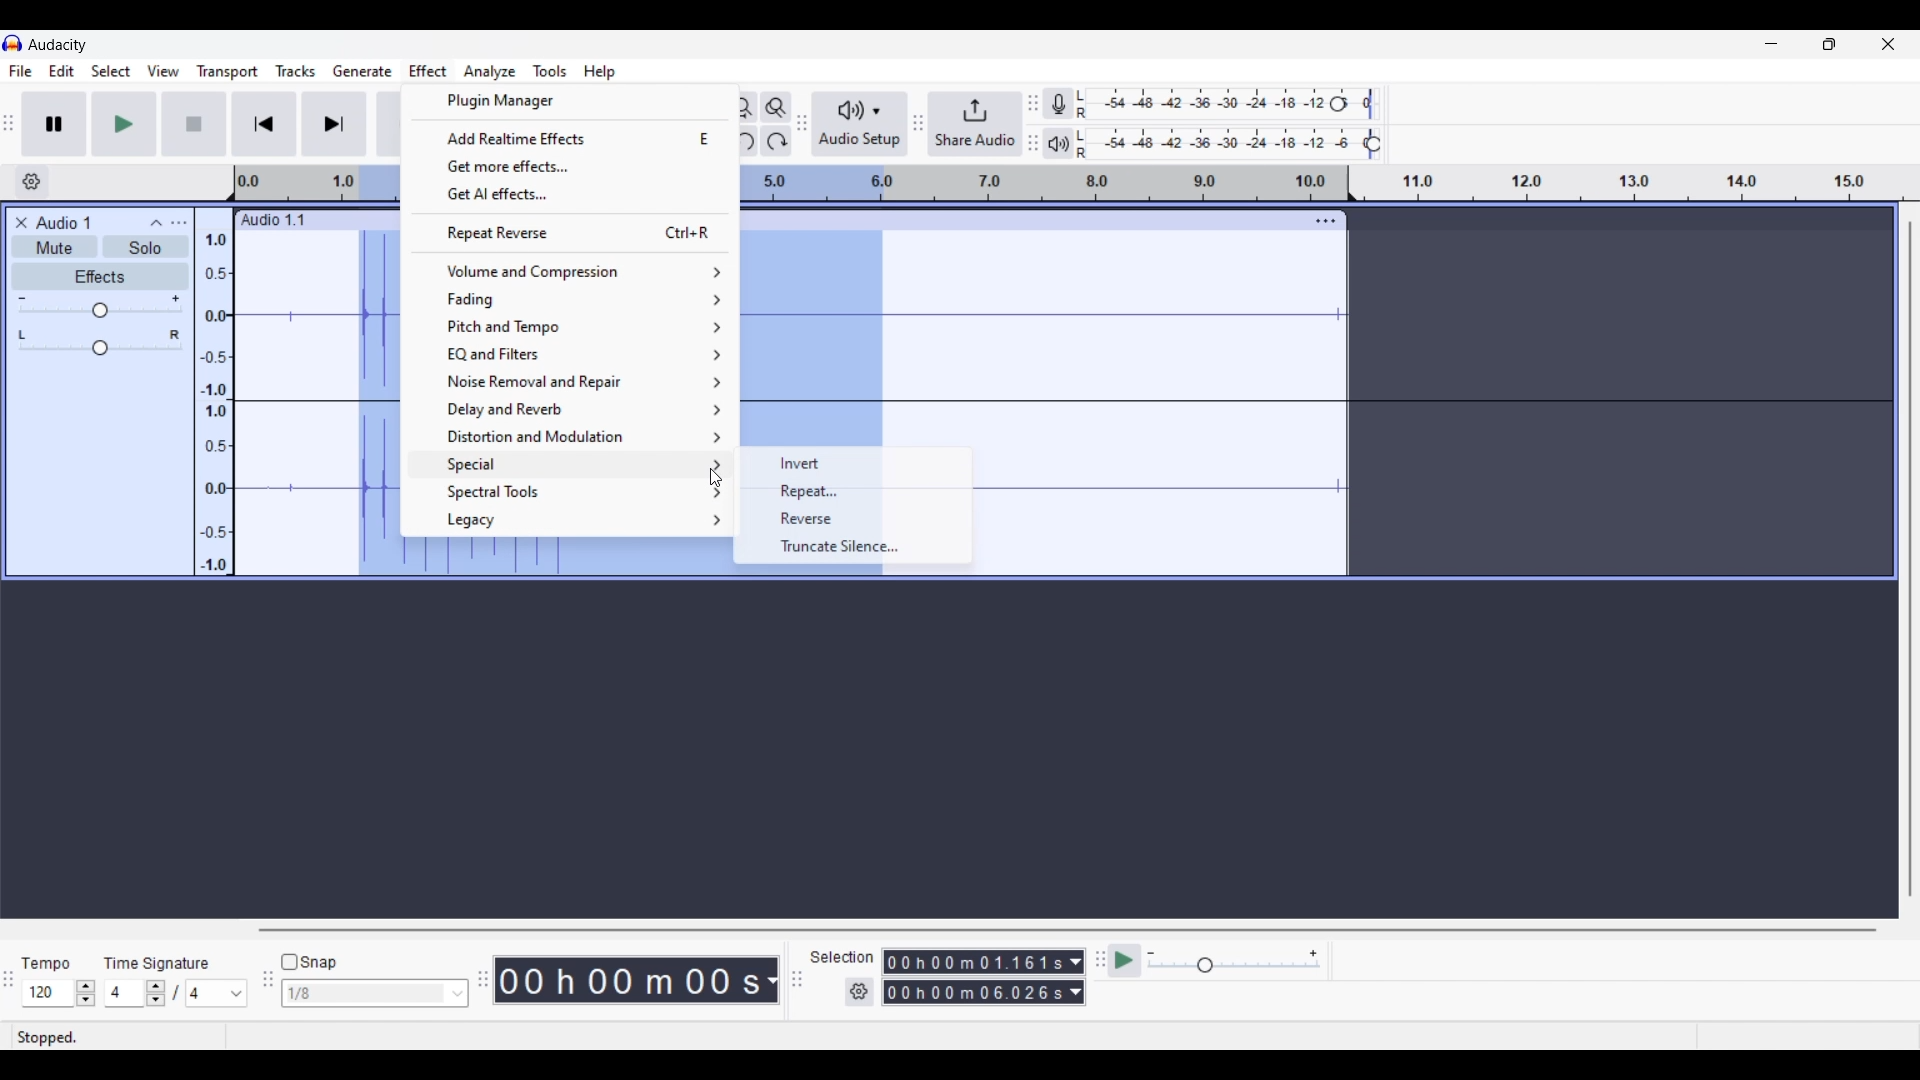 This screenshot has width=1920, height=1080. I want to click on Mute, so click(54, 246).